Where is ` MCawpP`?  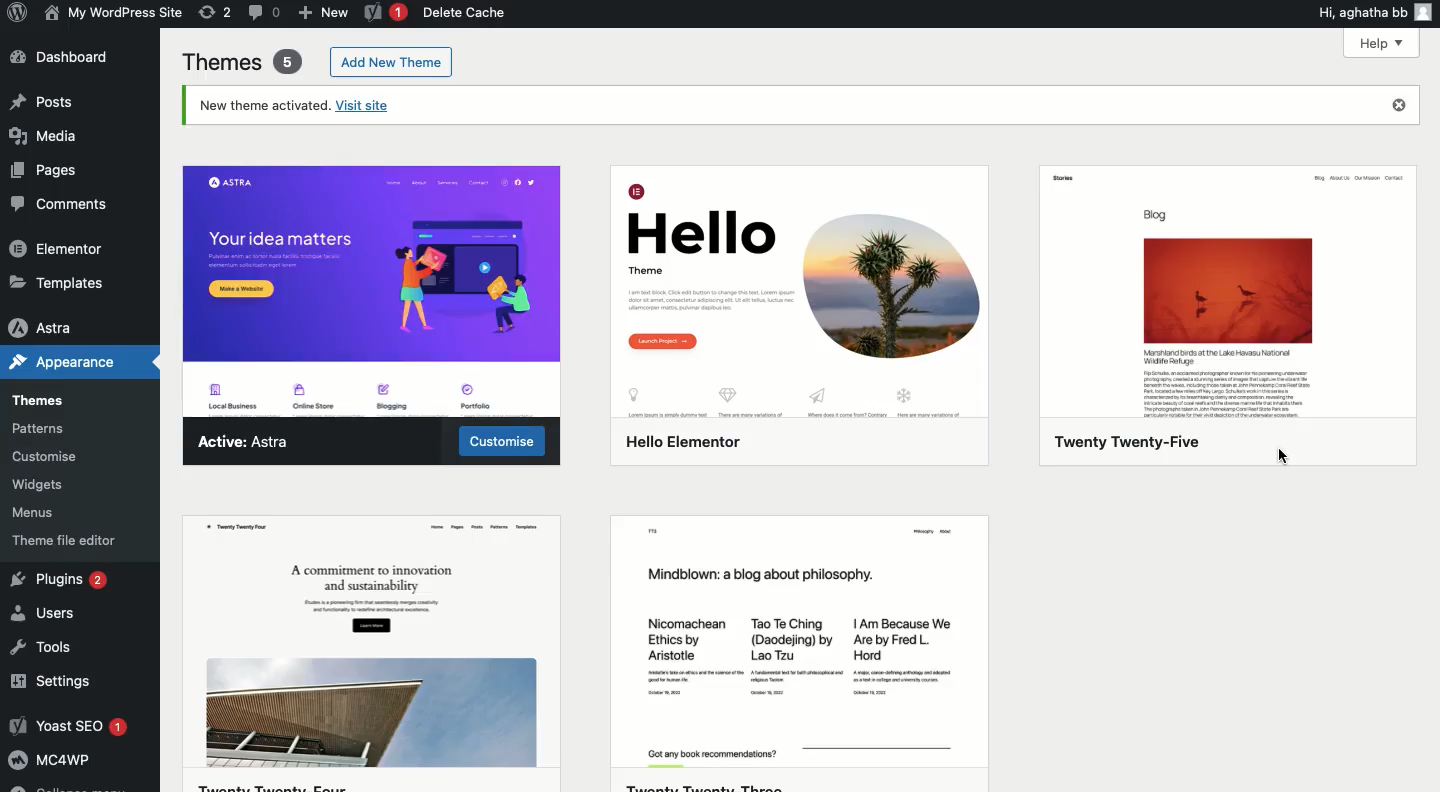
 MCawpP is located at coordinates (71, 756).